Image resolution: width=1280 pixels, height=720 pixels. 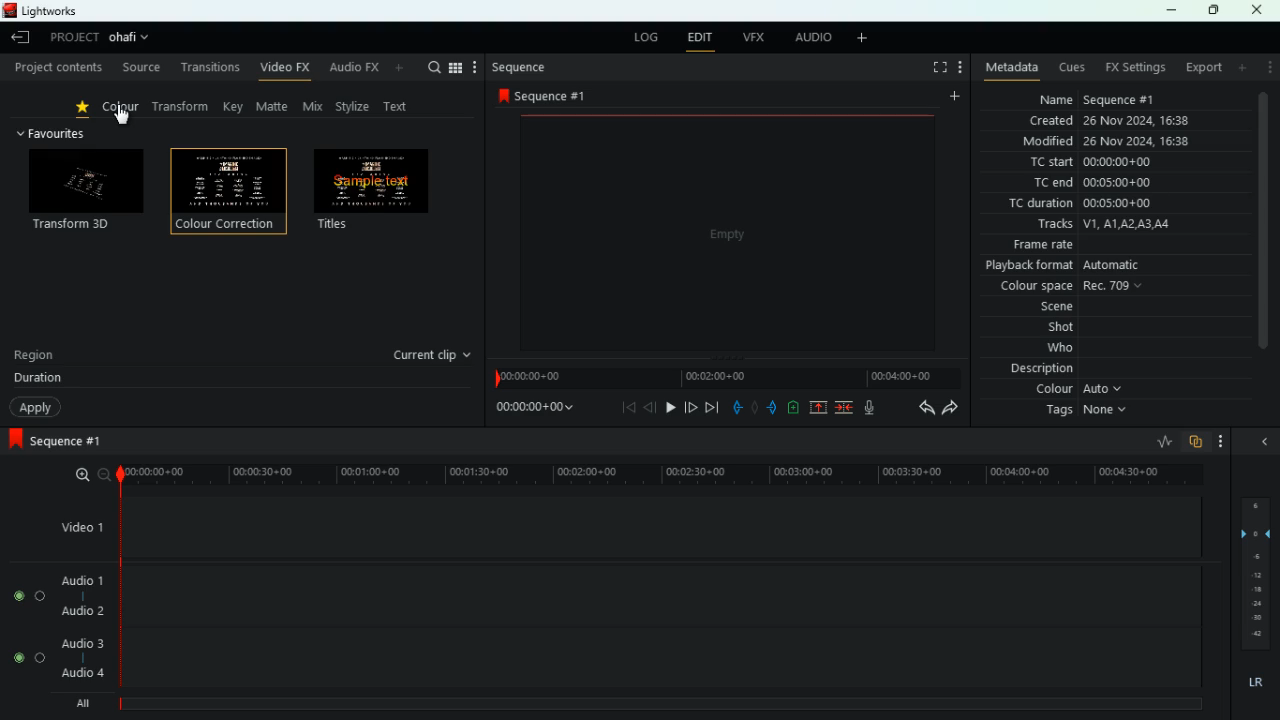 What do you see at coordinates (132, 37) in the screenshot?
I see `project name` at bounding box center [132, 37].